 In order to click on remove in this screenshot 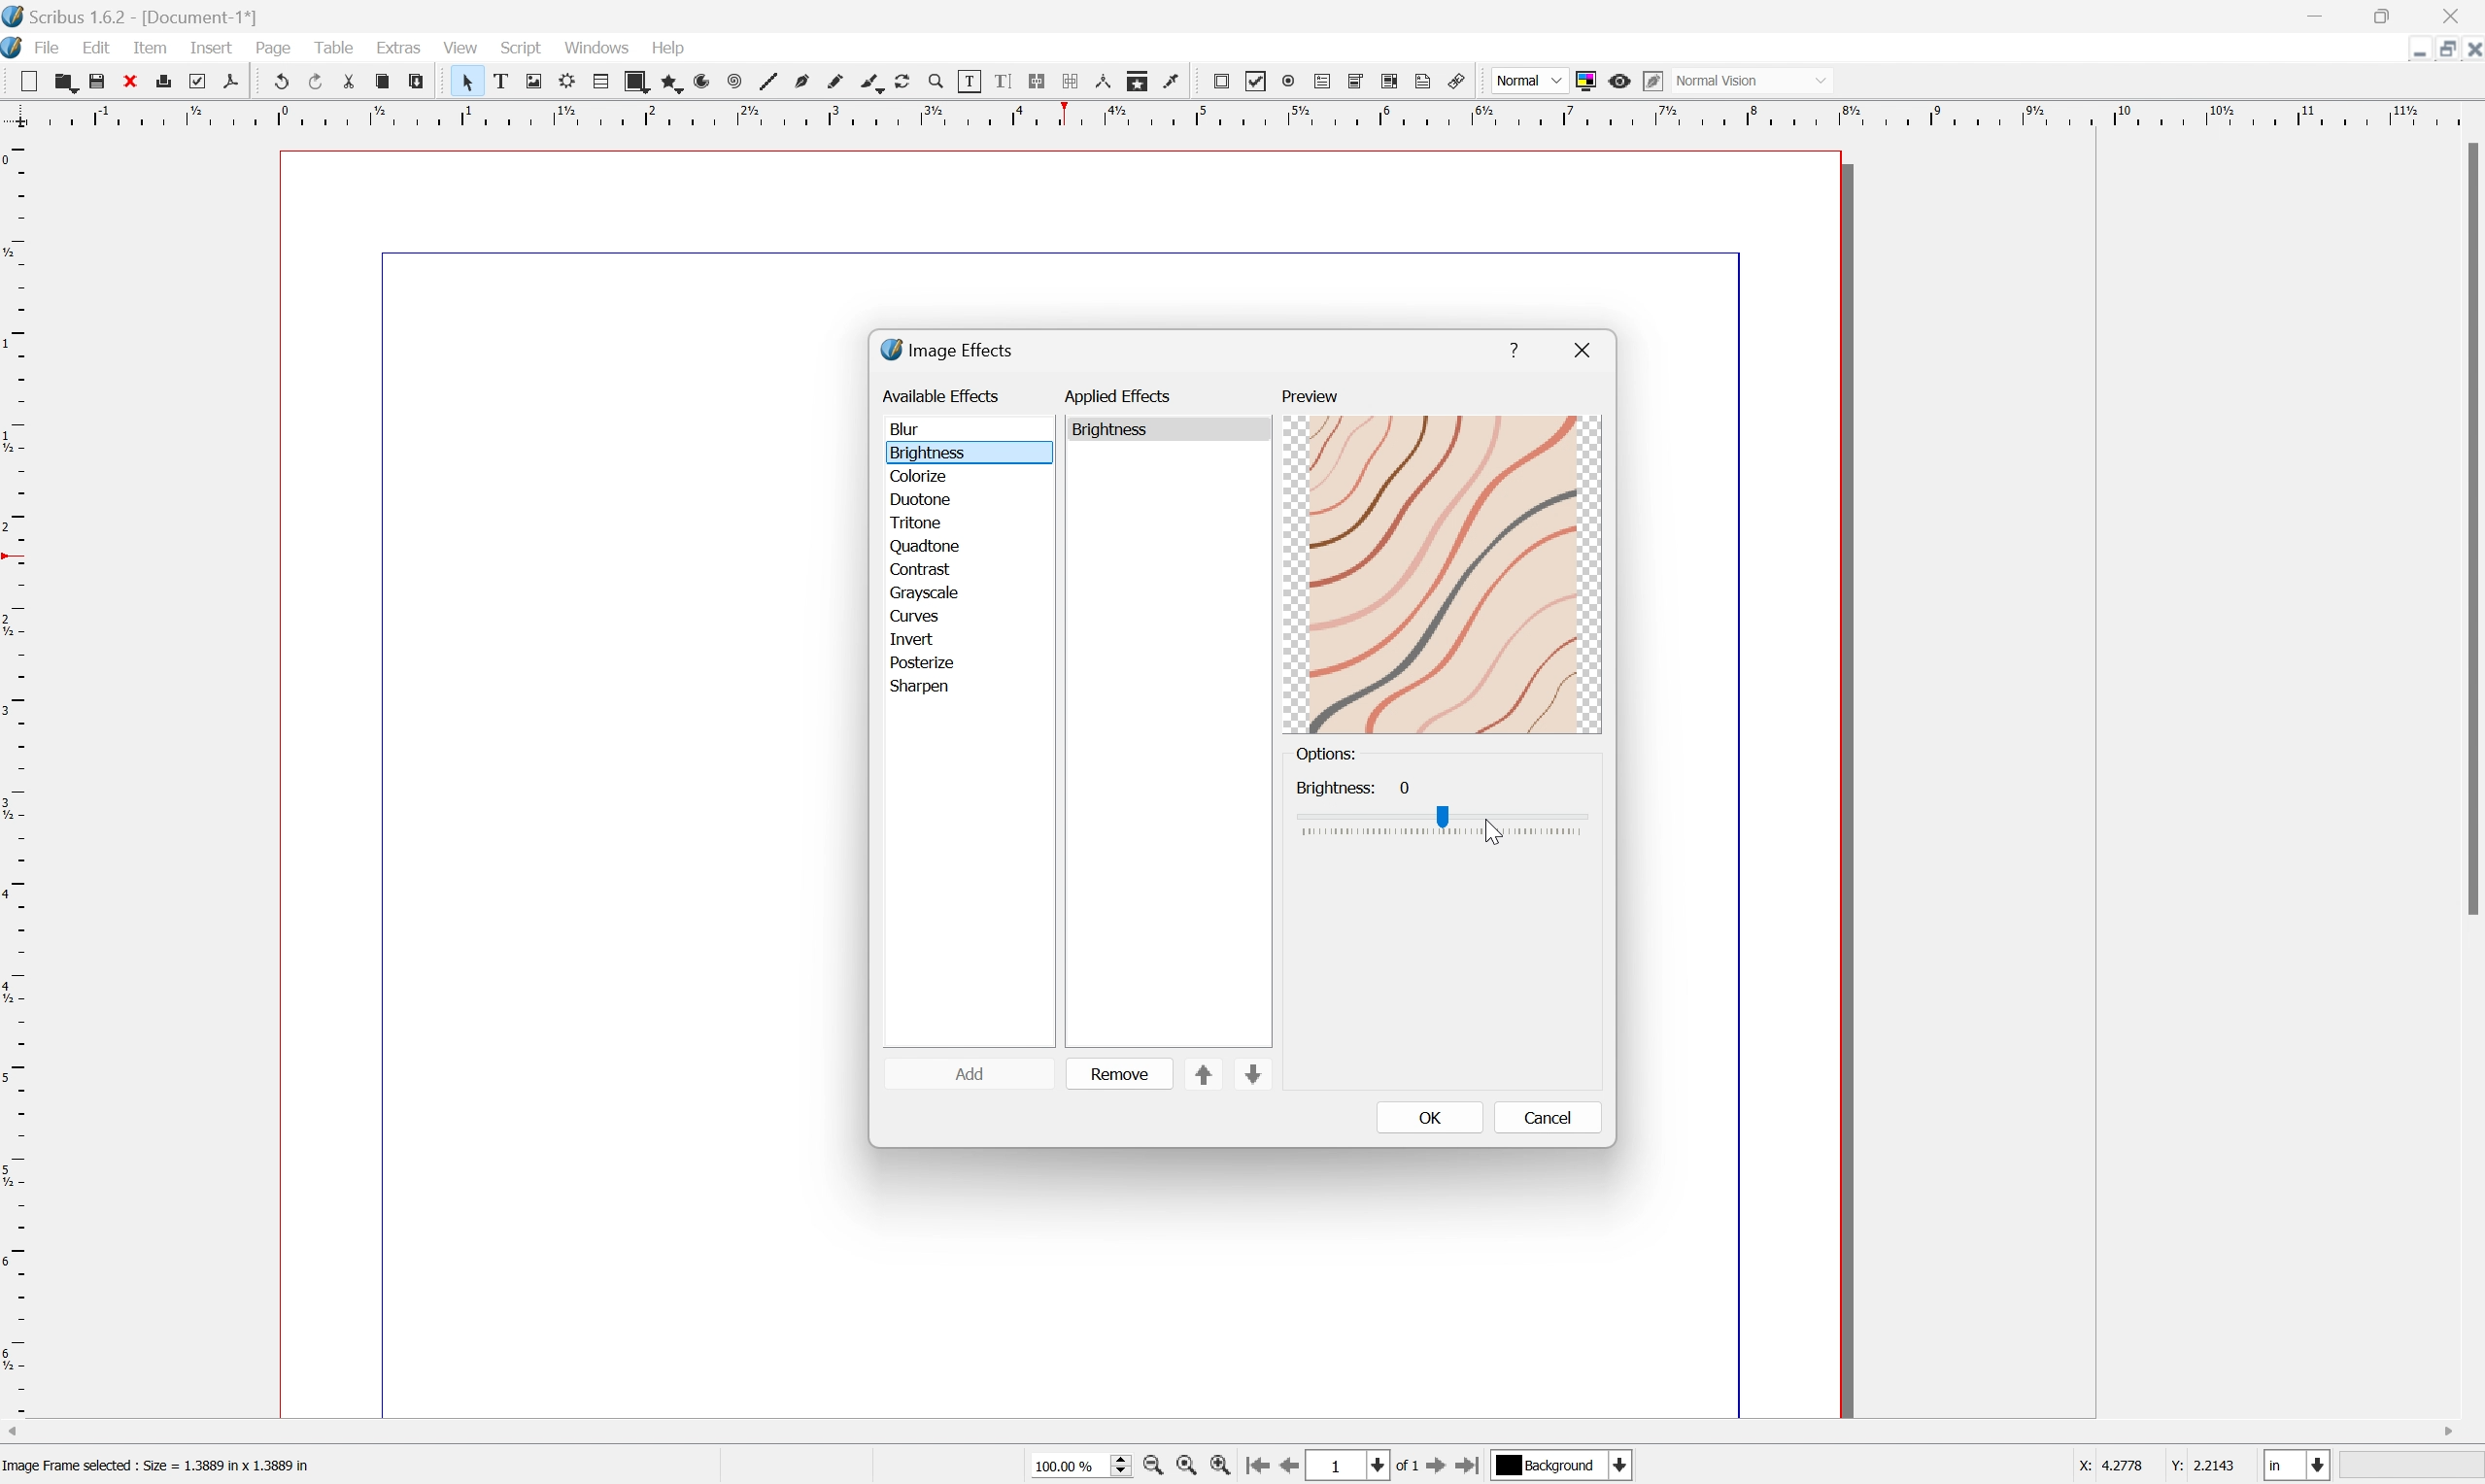, I will do `click(1122, 1073)`.